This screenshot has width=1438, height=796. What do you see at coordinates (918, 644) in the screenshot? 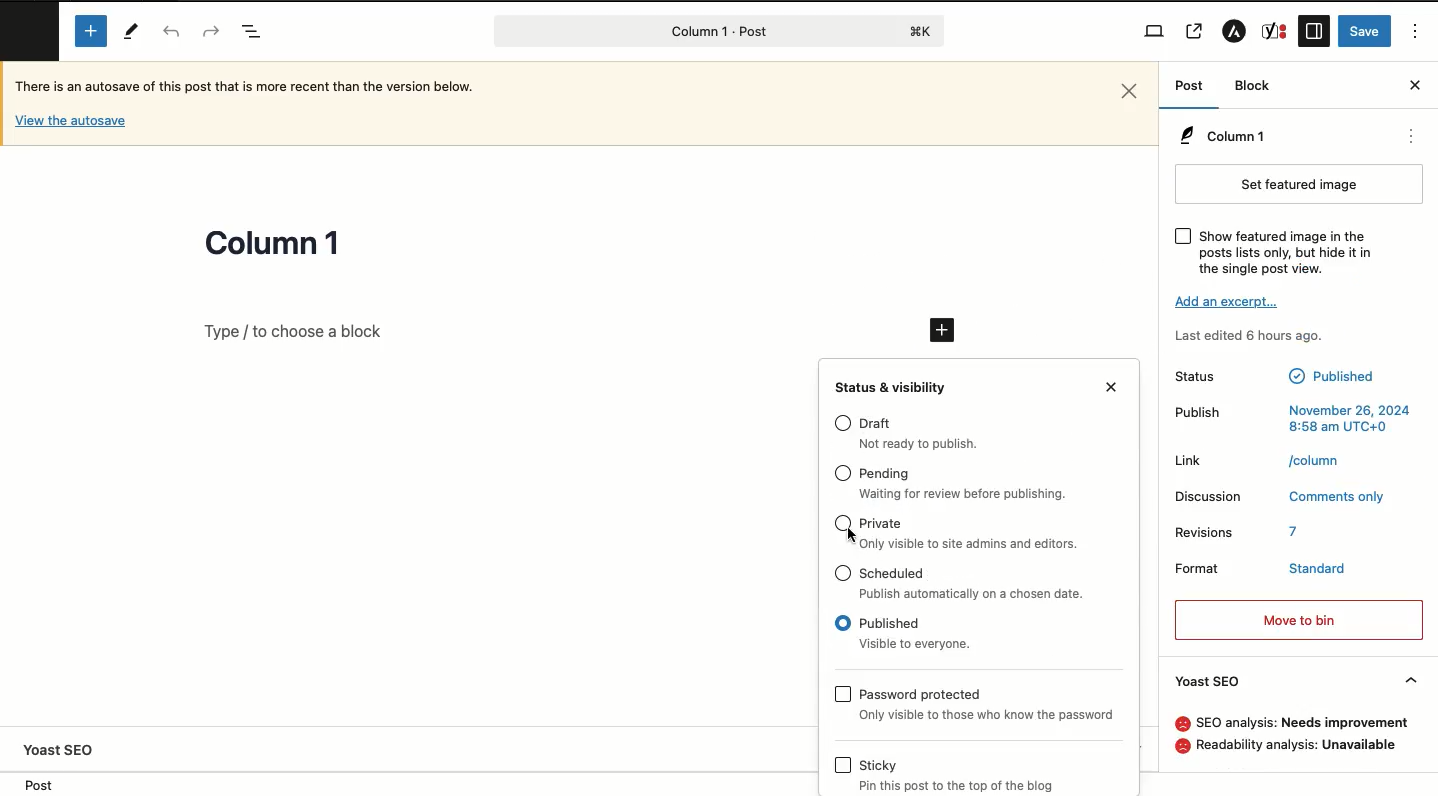
I see `Published` at bounding box center [918, 644].